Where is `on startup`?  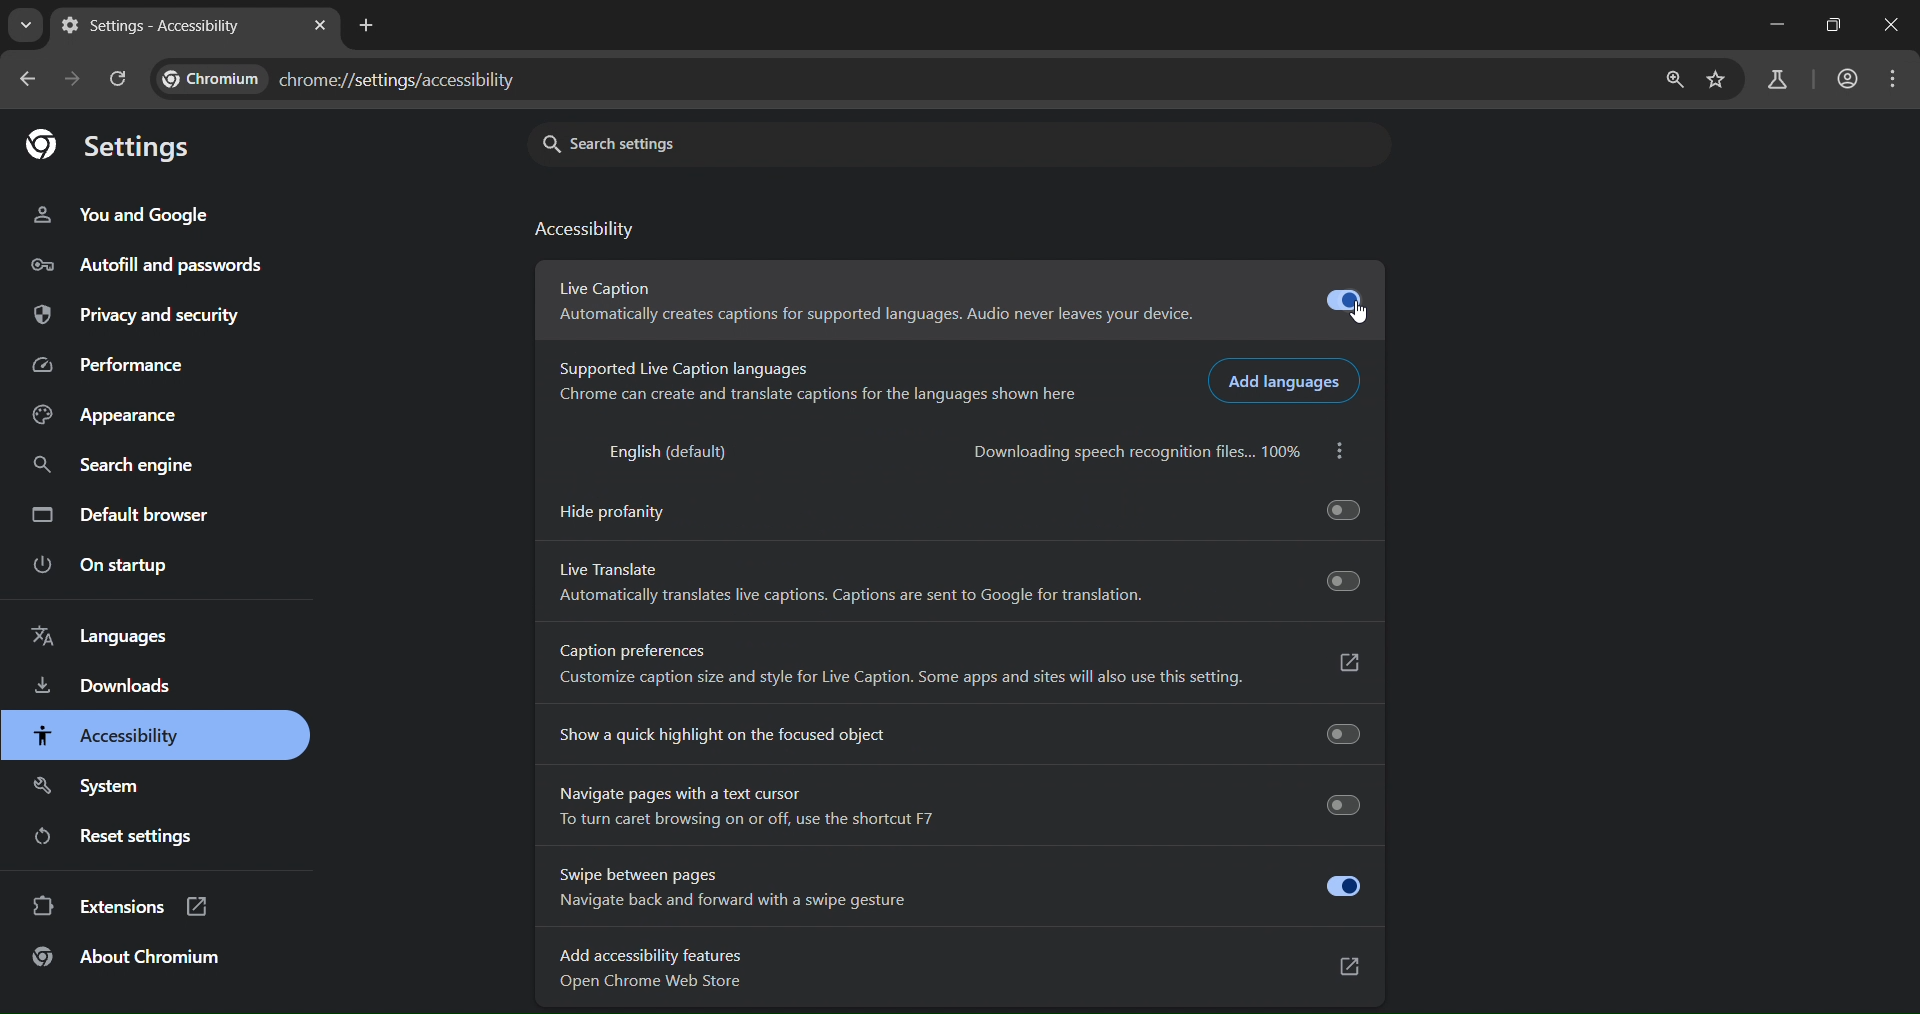
on startup is located at coordinates (99, 566).